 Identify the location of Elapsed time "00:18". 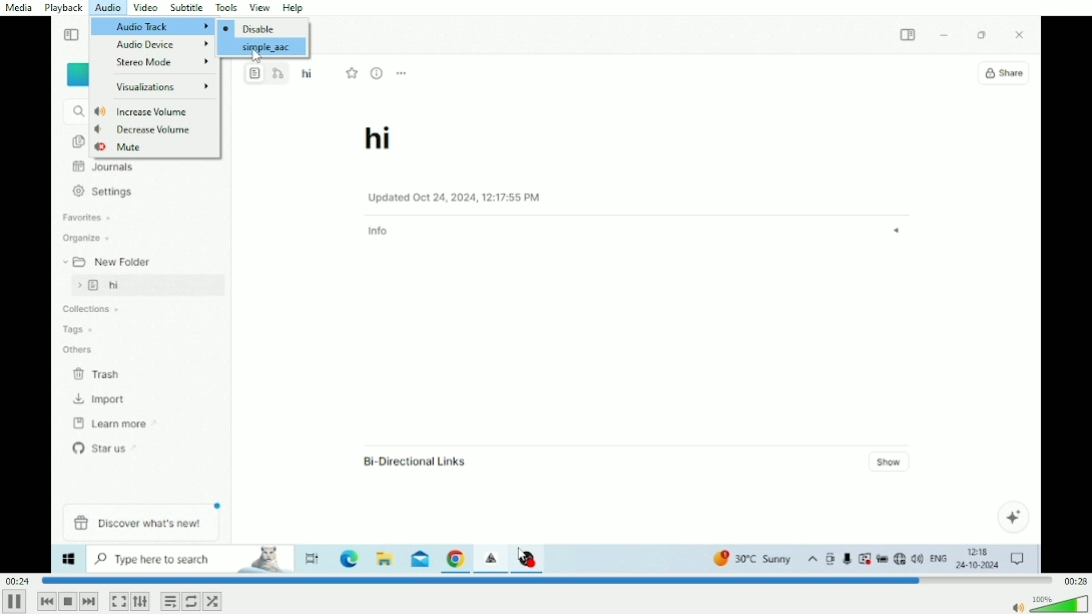
(19, 580).